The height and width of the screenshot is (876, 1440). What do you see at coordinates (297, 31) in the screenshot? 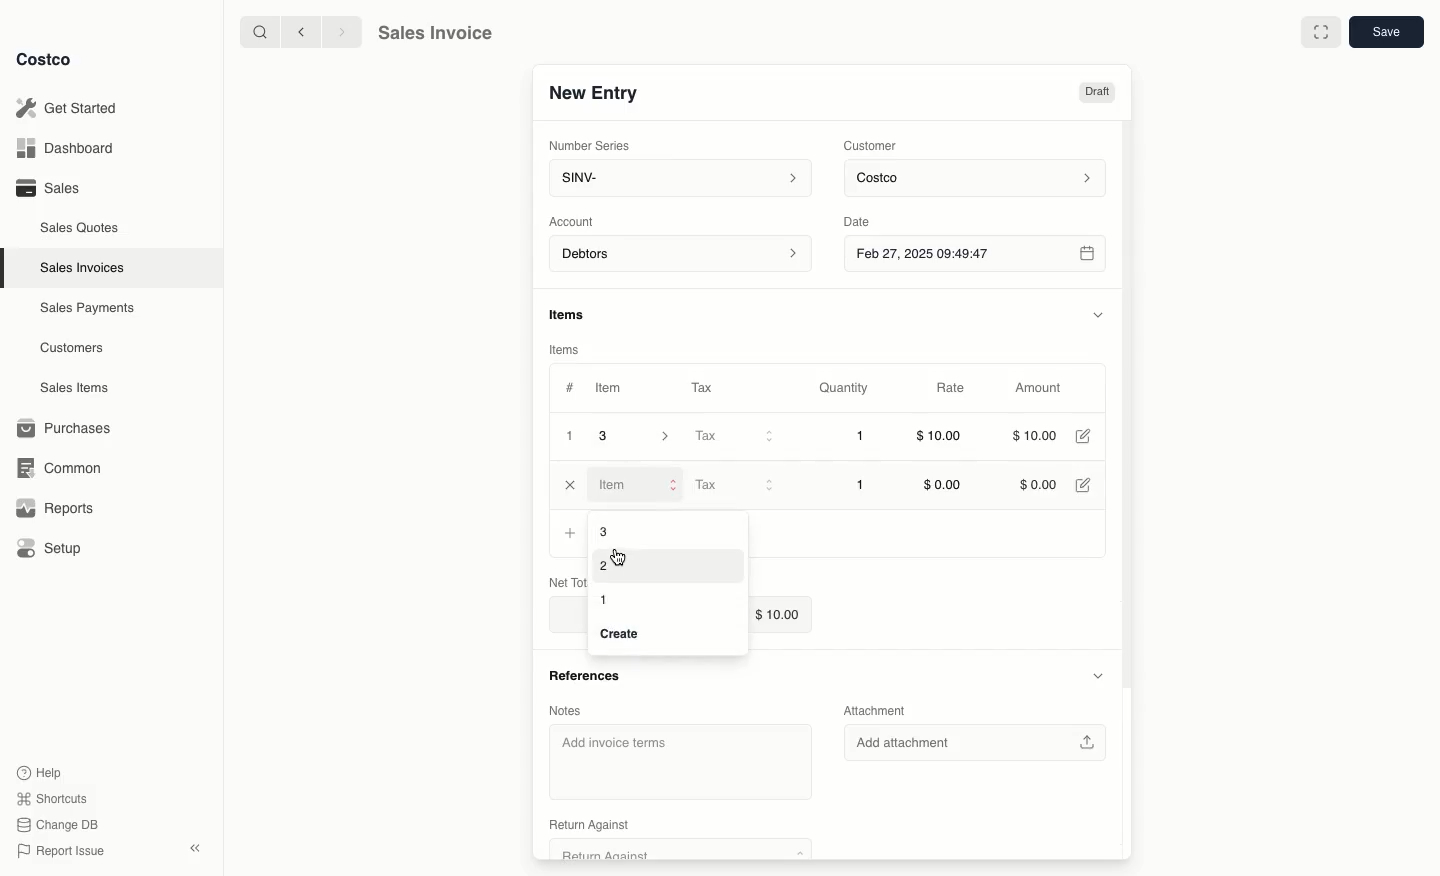
I see `backward` at bounding box center [297, 31].